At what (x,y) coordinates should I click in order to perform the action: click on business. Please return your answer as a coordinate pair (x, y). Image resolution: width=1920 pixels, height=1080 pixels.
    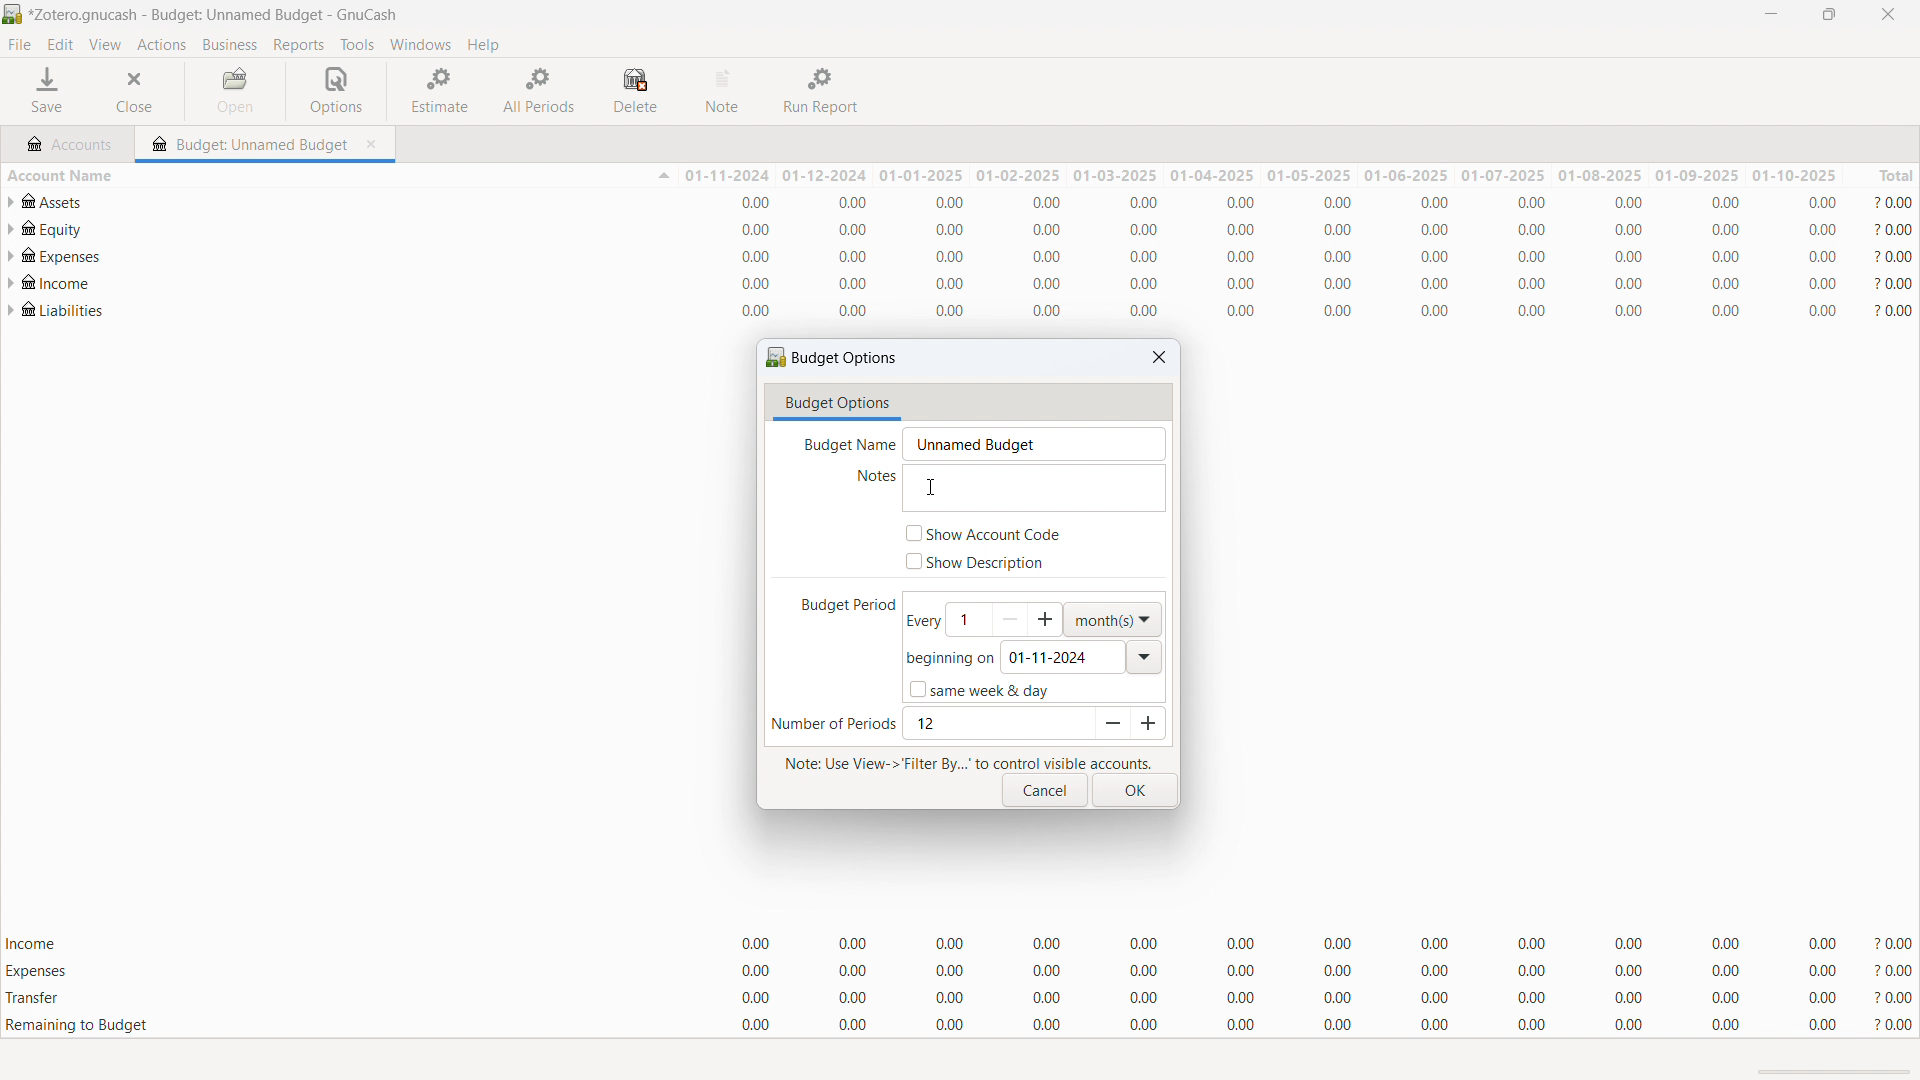
    Looking at the image, I should click on (230, 45).